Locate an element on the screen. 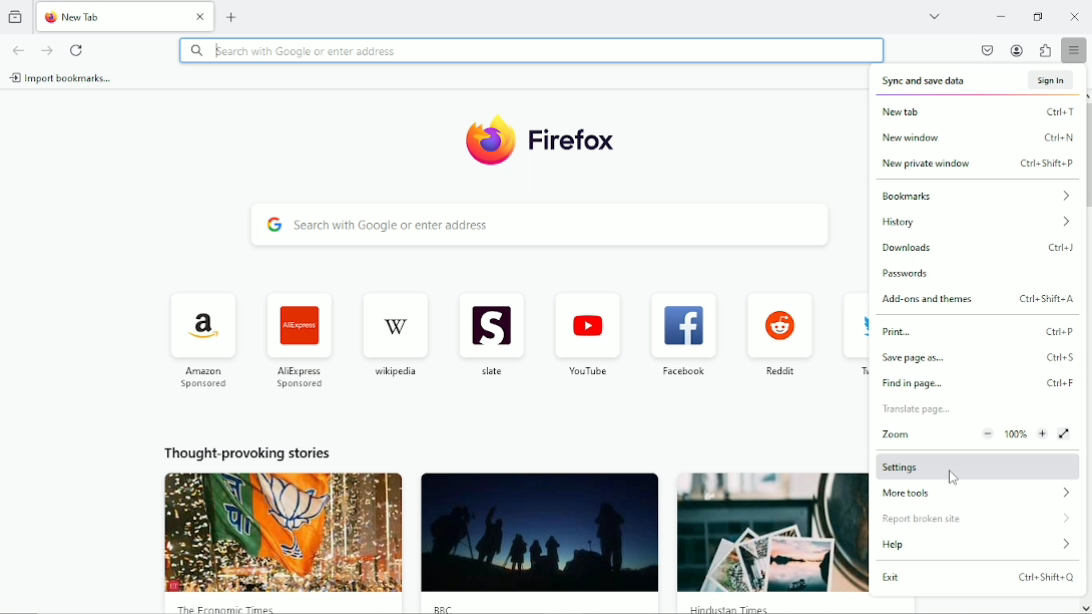 This screenshot has height=614, width=1092. Sign in is located at coordinates (1046, 81).